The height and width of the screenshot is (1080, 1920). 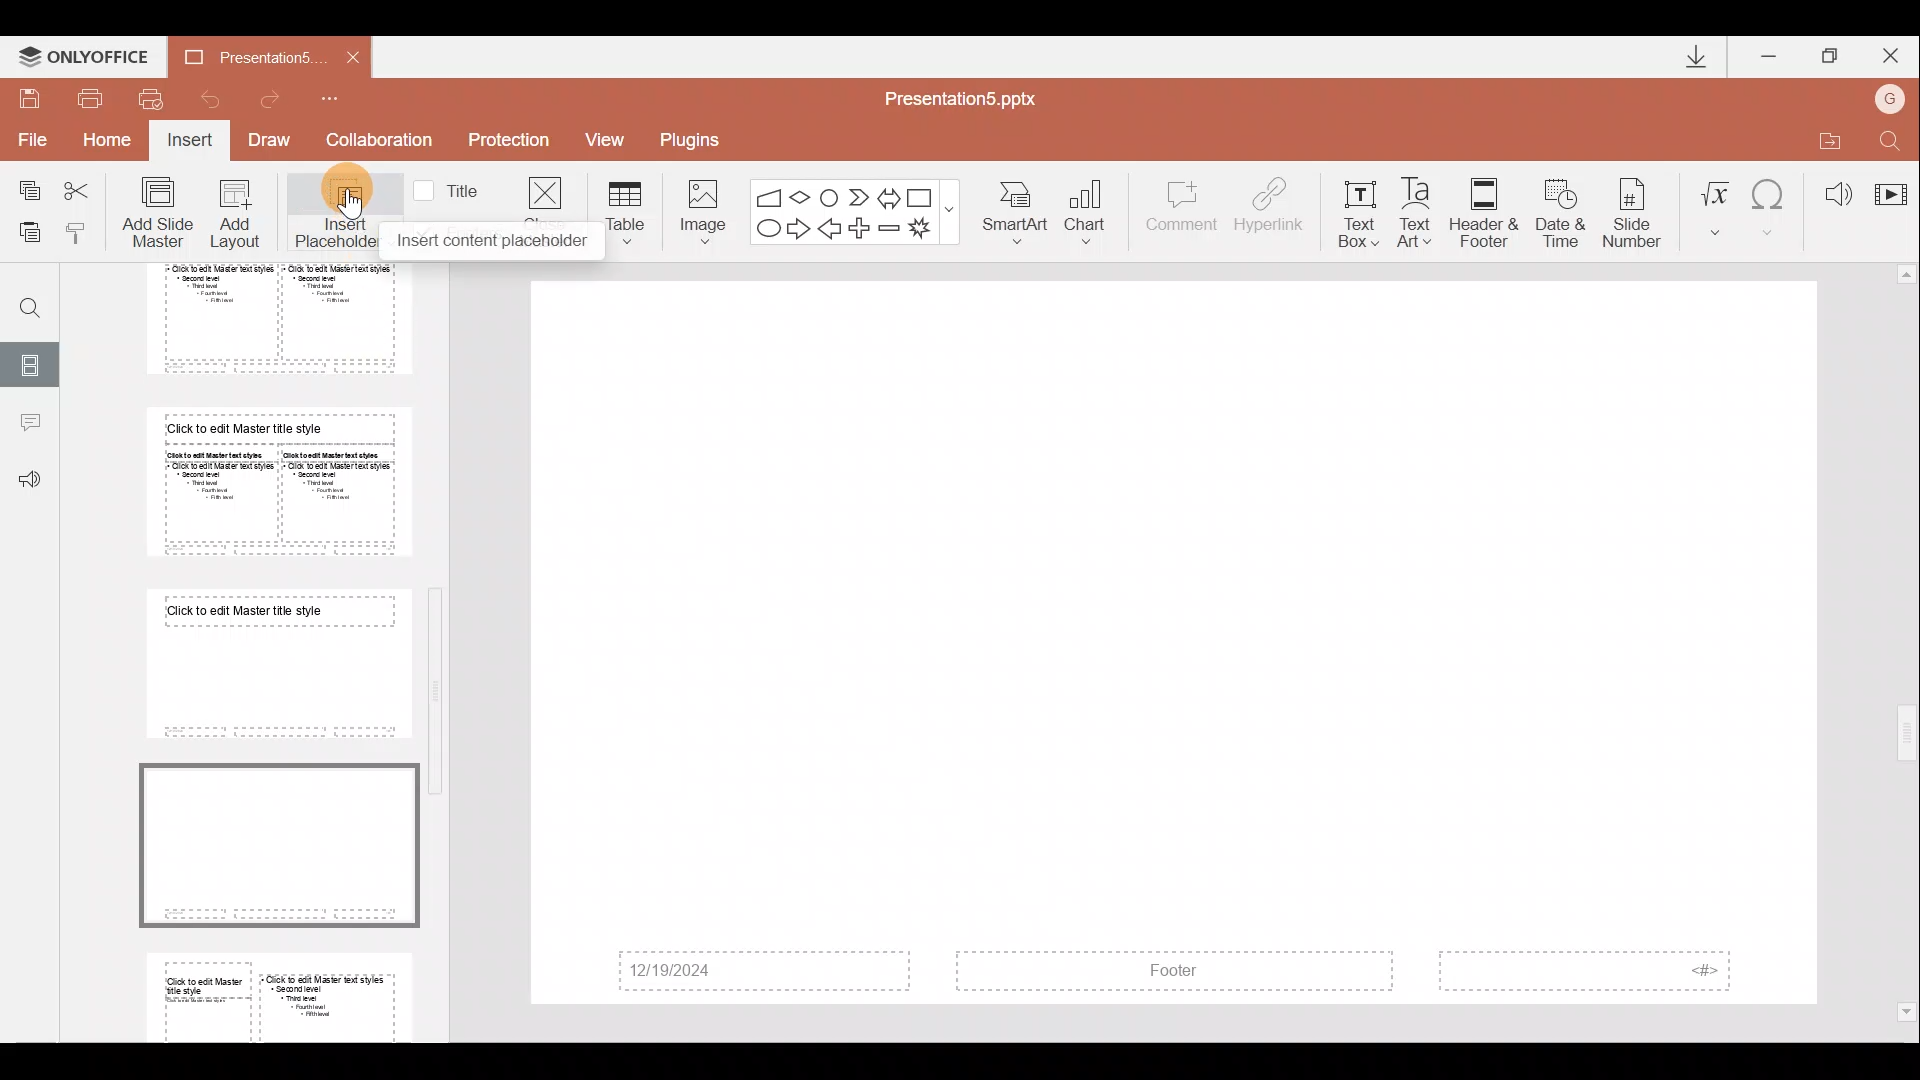 What do you see at coordinates (890, 228) in the screenshot?
I see `Minus` at bounding box center [890, 228].